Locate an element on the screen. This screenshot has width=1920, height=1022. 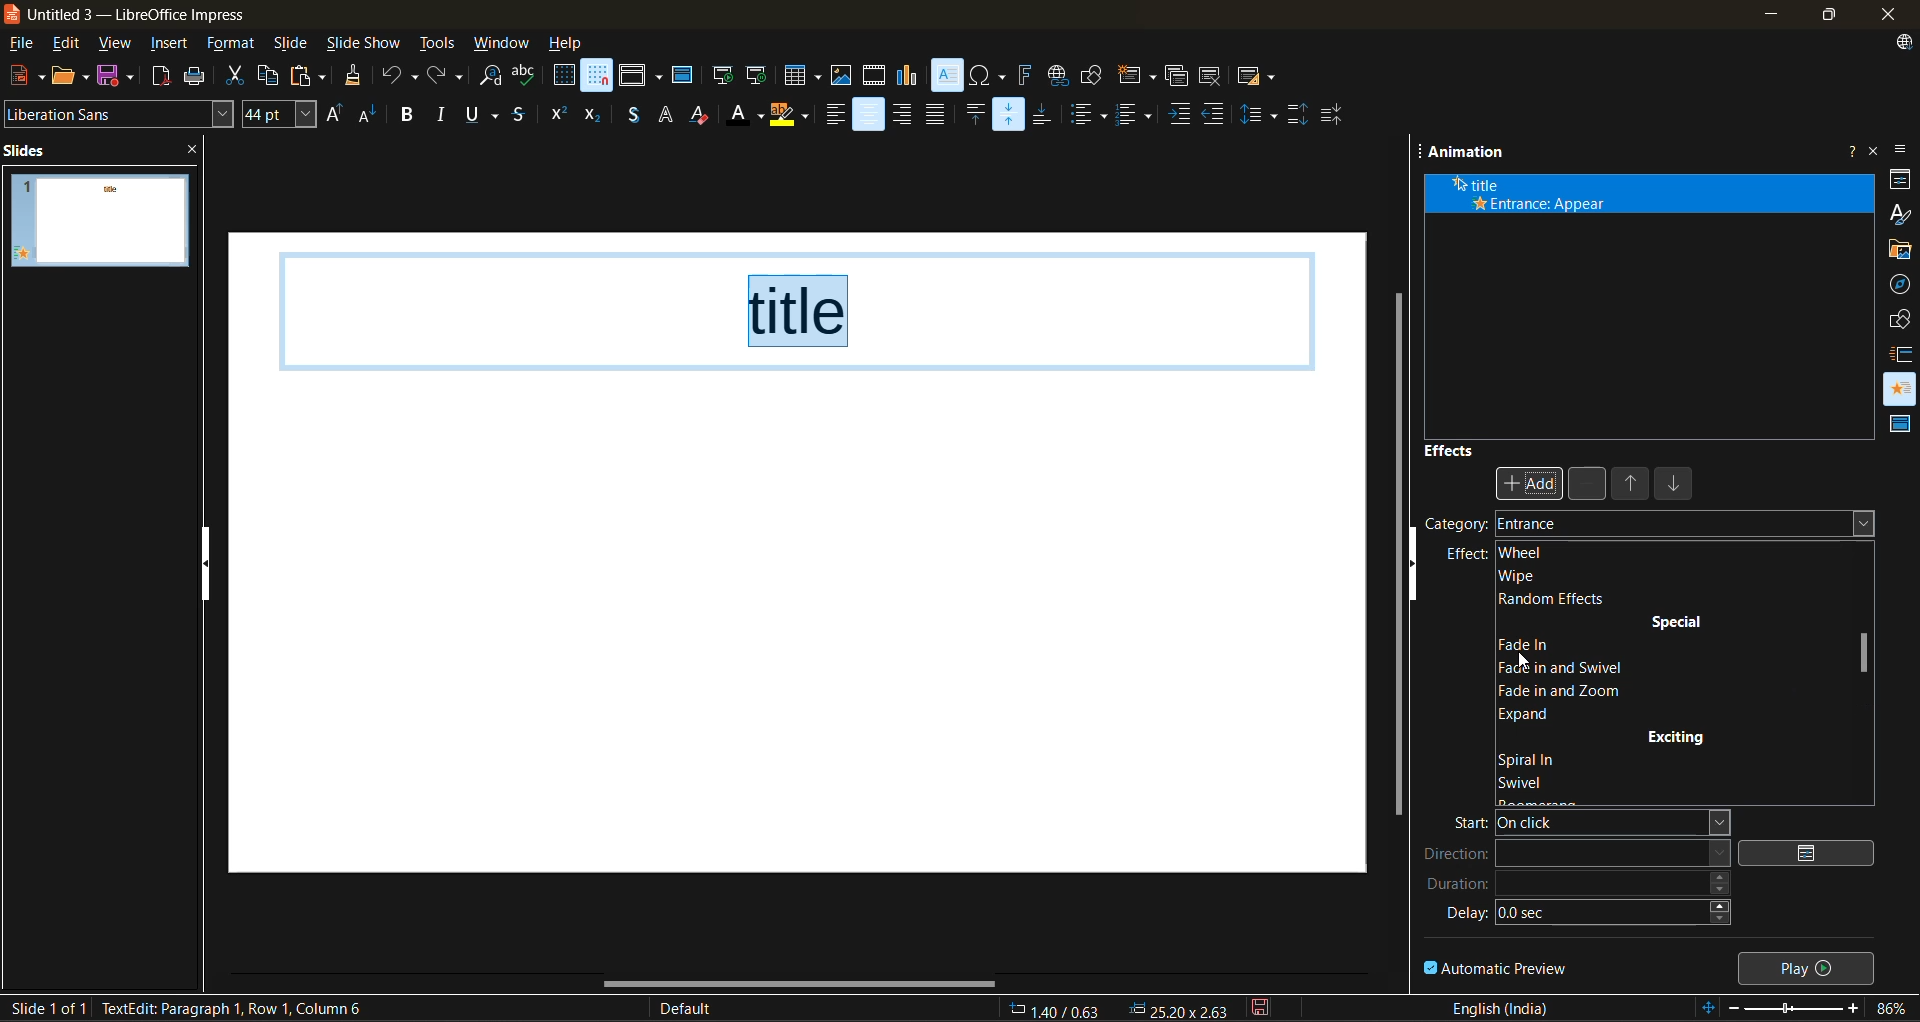
open is located at coordinates (73, 75).